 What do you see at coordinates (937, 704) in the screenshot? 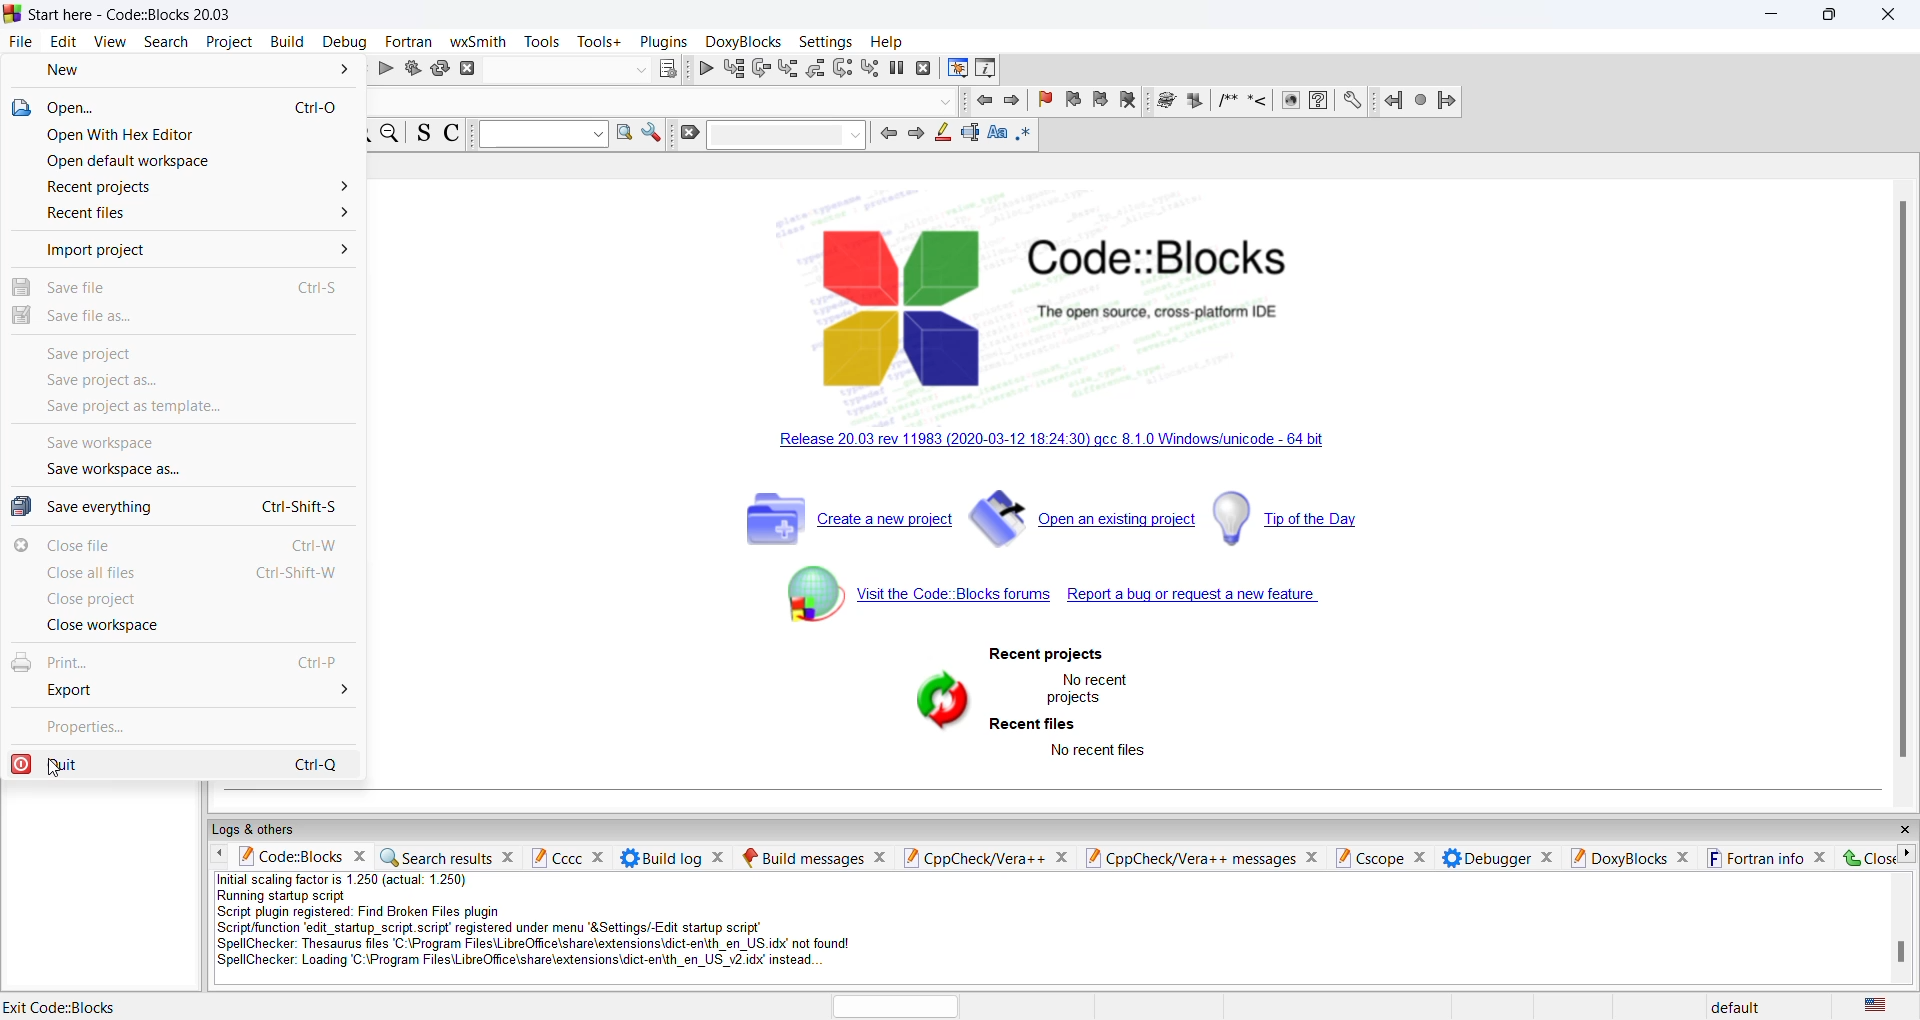
I see `refresh` at bounding box center [937, 704].